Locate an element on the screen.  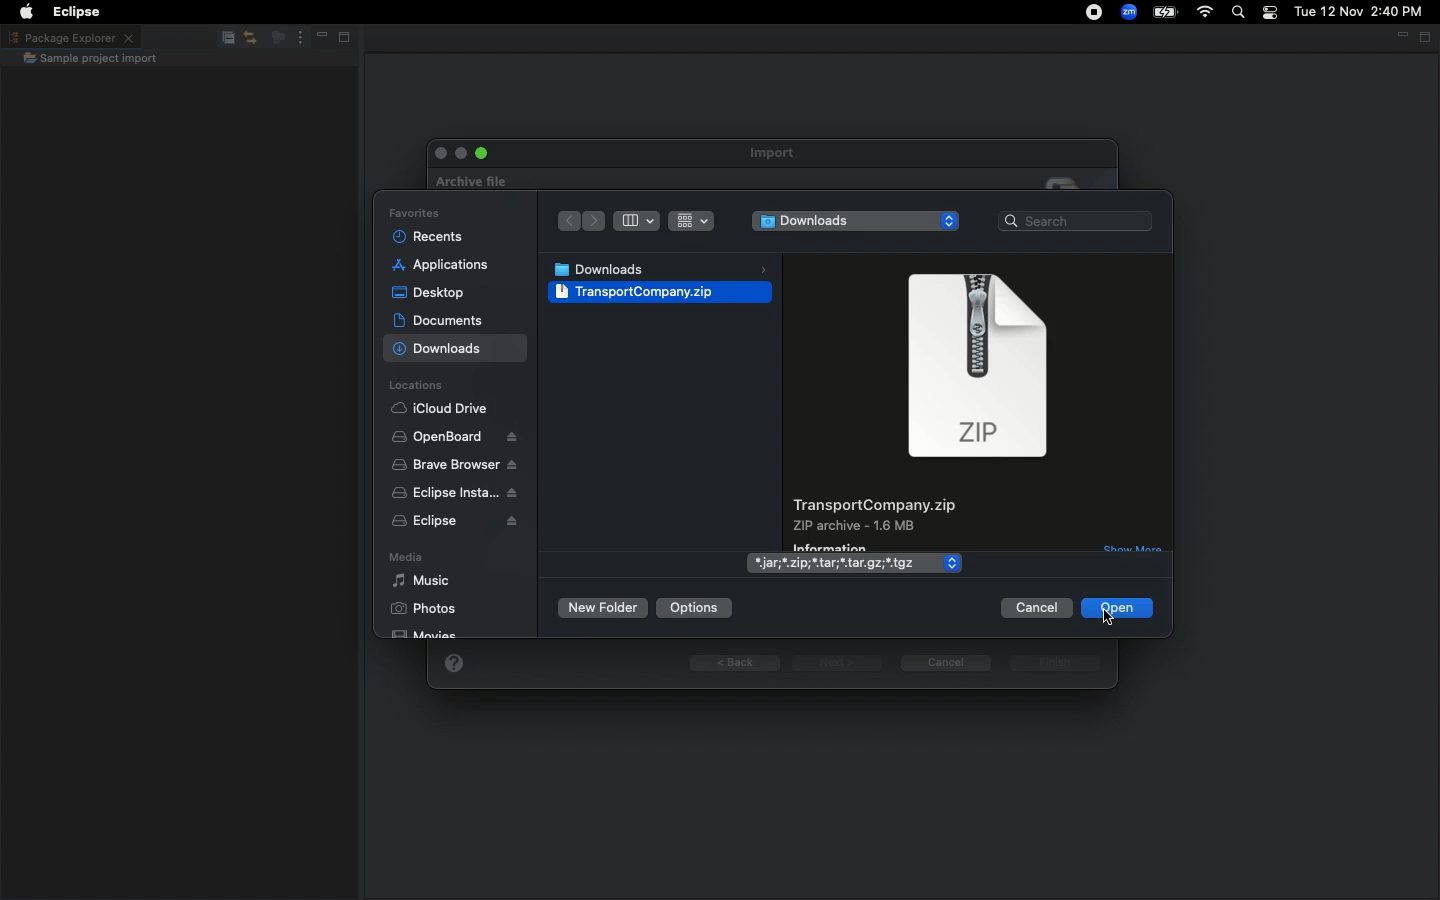
Forward is located at coordinates (593, 224).